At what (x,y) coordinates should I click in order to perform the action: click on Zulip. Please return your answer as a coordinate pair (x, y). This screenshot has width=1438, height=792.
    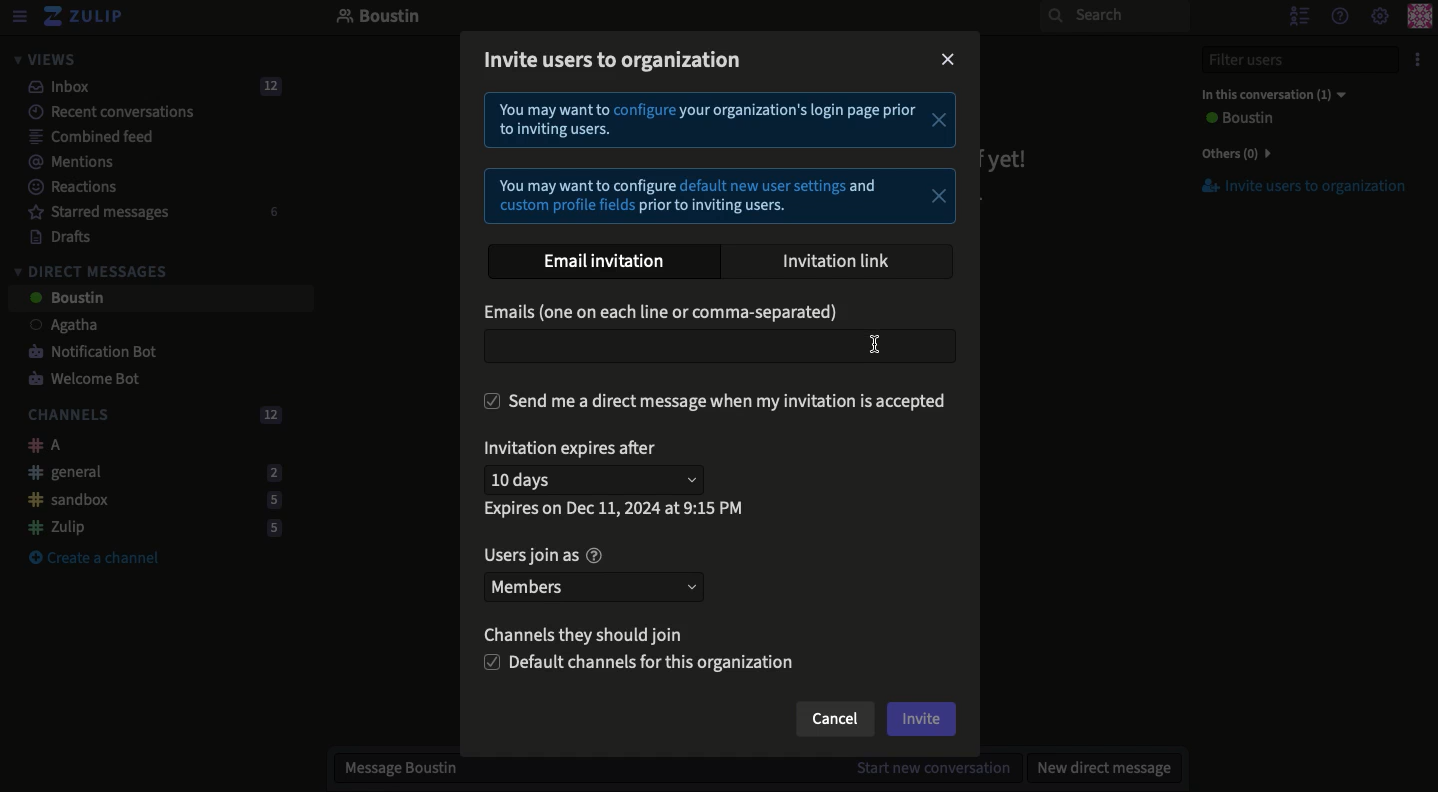
    Looking at the image, I should click on (148, 527).